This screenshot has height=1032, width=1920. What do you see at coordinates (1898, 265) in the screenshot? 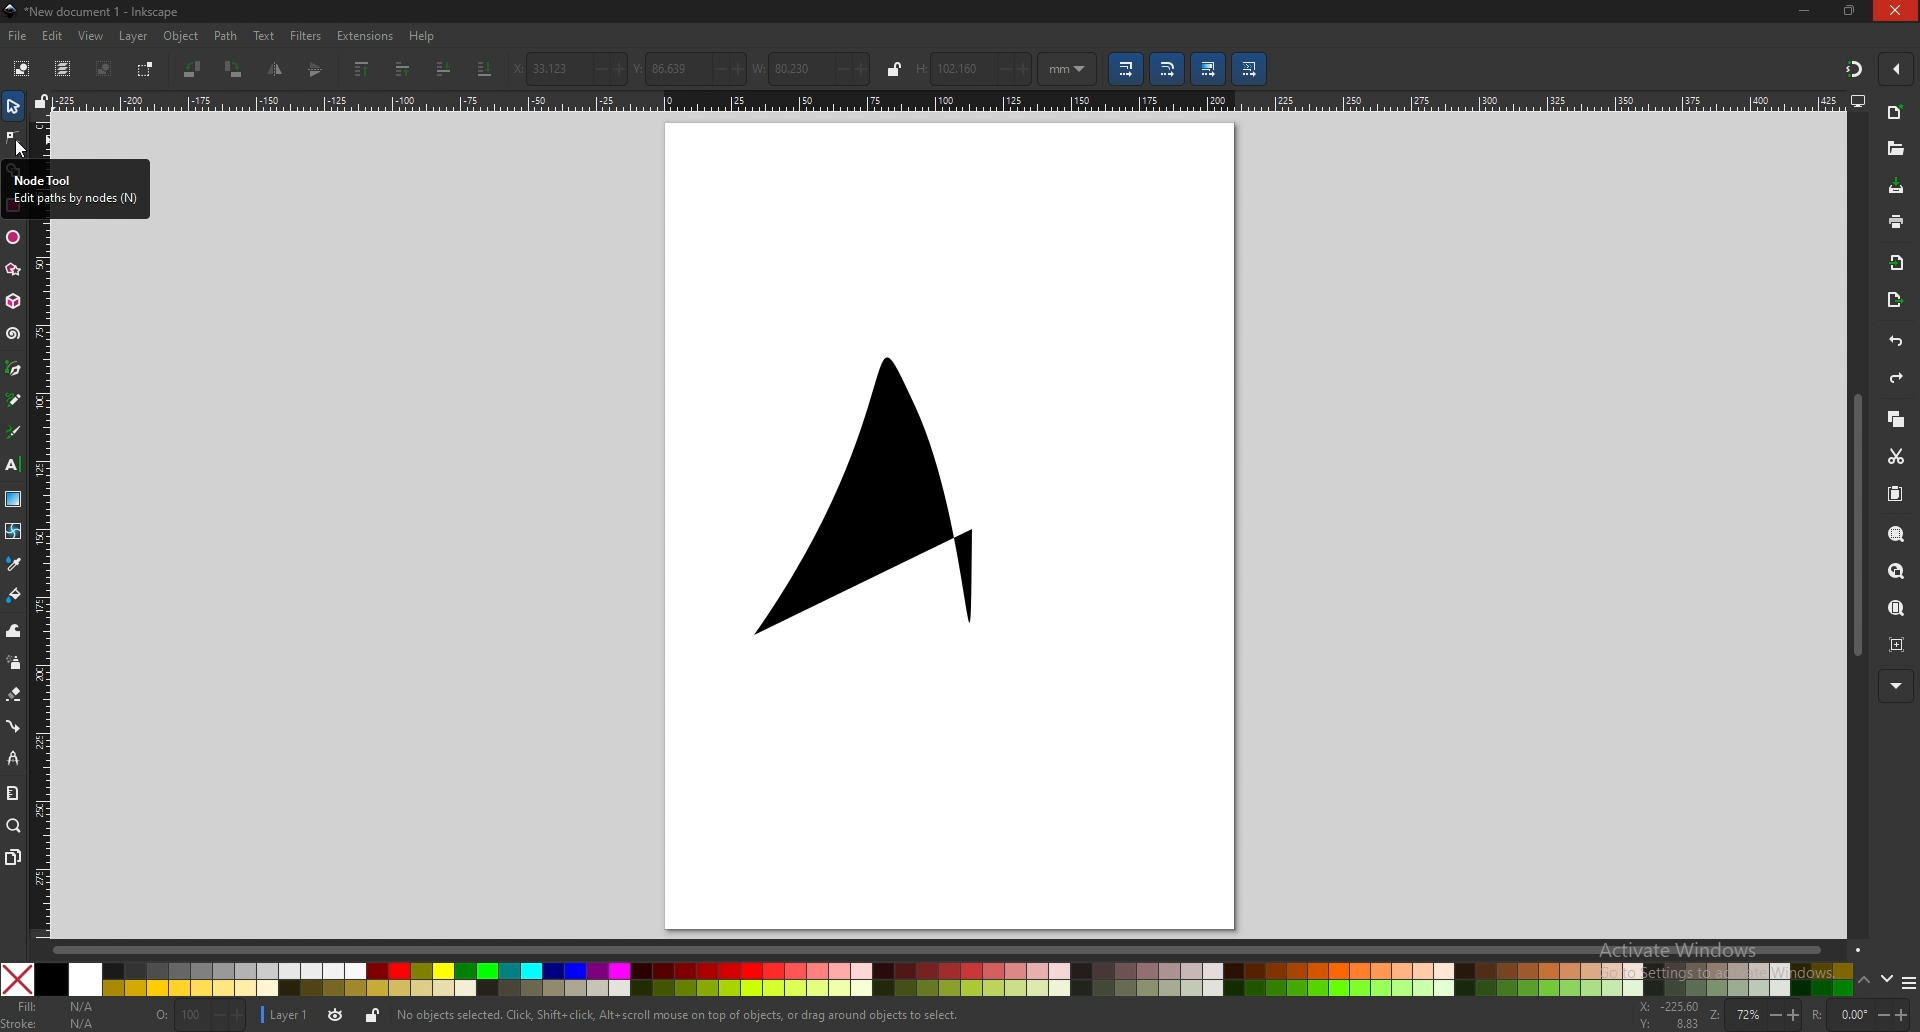
I see `import` at bounding box center [1898, 265].